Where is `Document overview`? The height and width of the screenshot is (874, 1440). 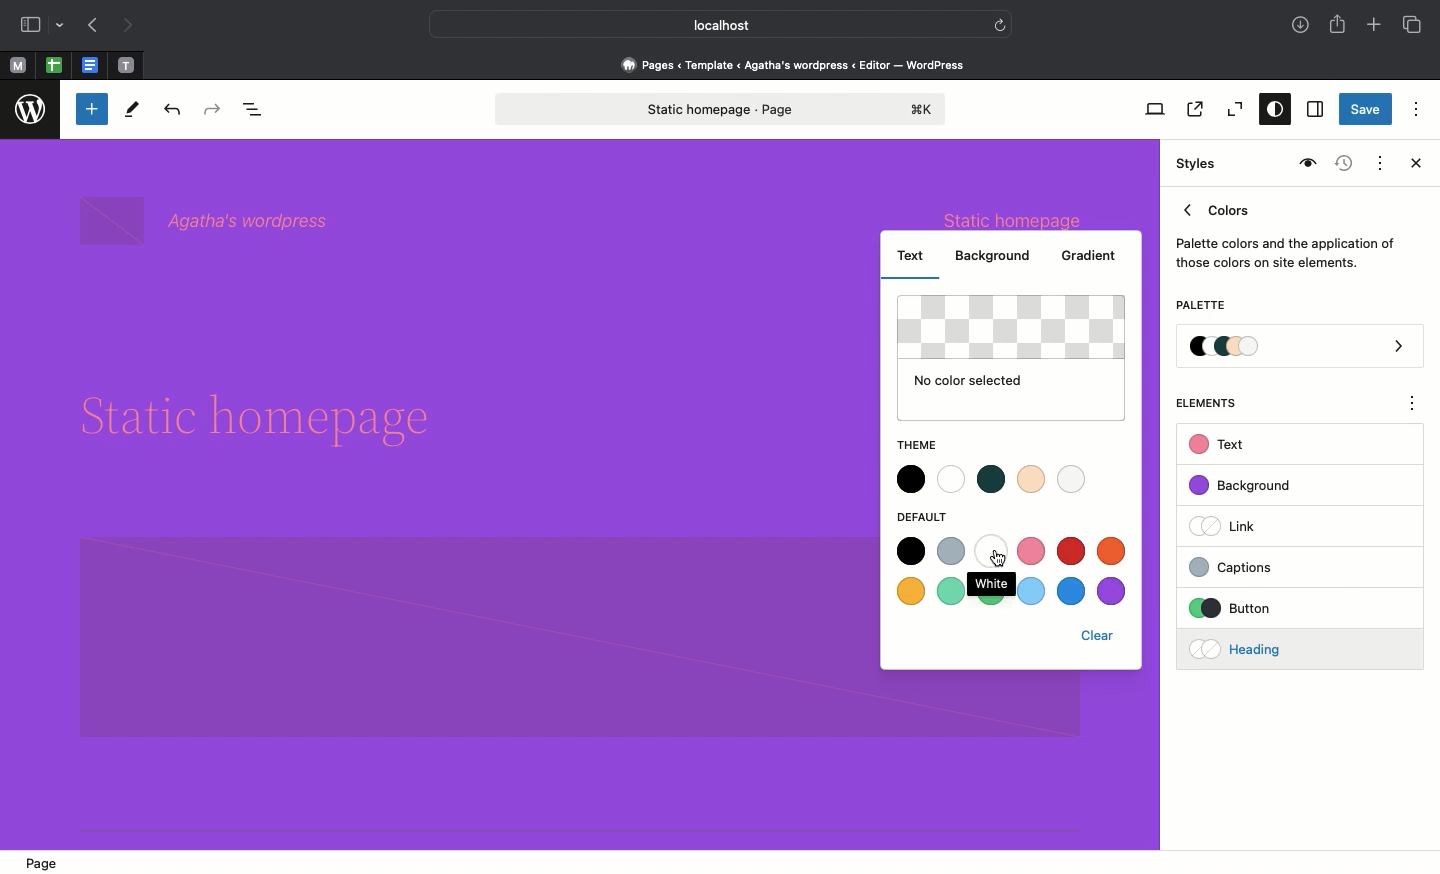 Document overview is located at coordinates (257, 111).